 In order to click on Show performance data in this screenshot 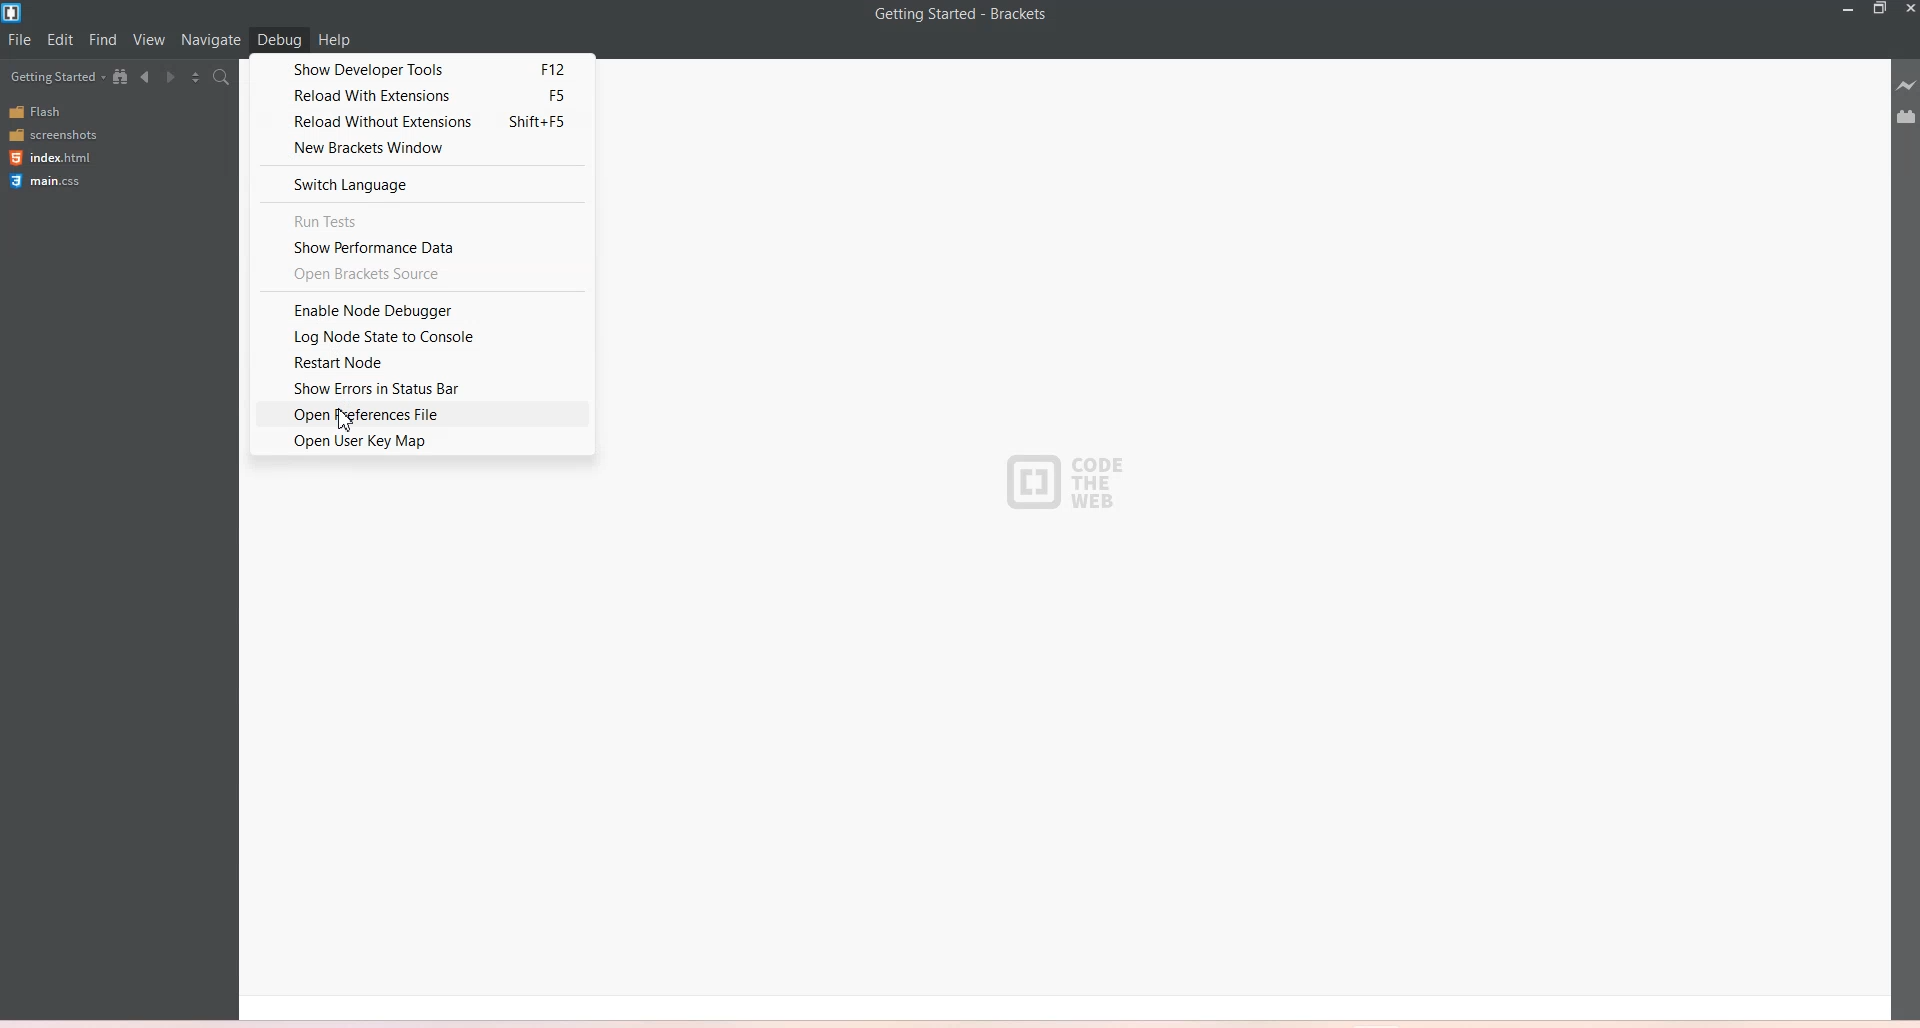, I will do `click(423, 247)`.